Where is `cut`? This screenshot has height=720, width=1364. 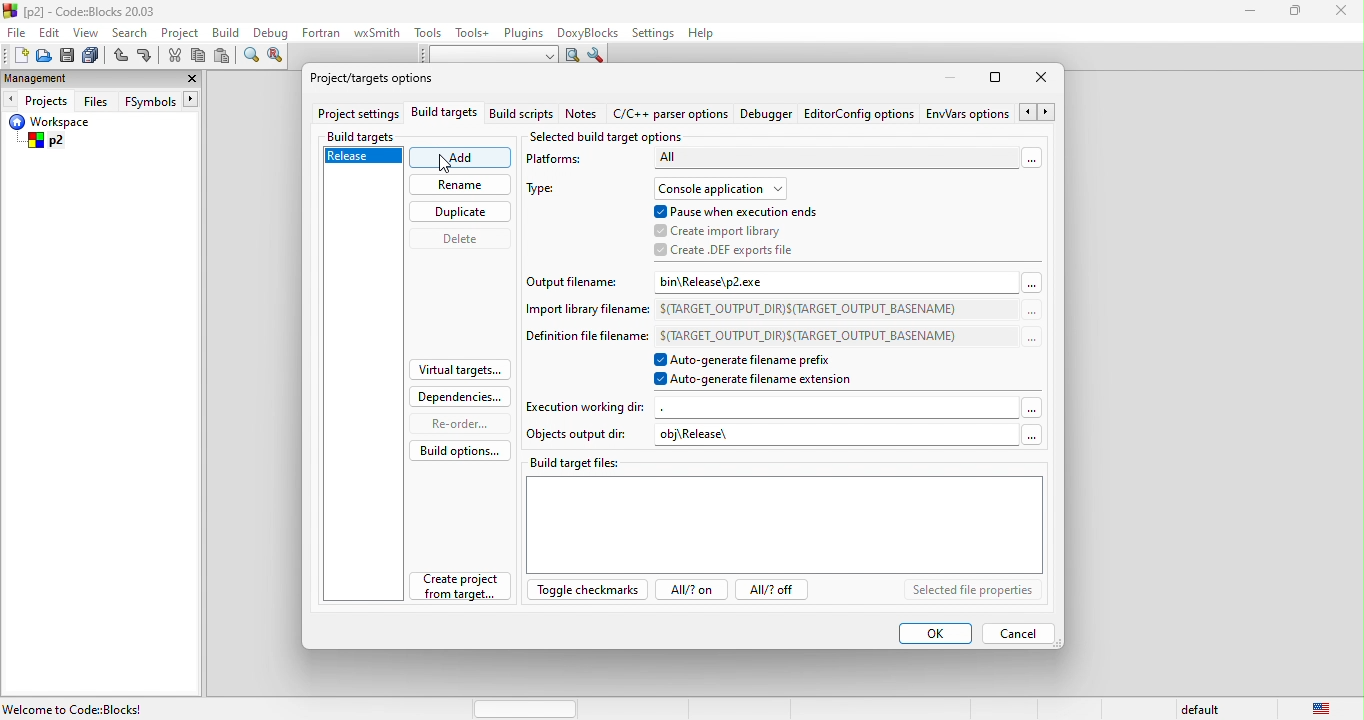 cut is located at coordinates (174, 56).